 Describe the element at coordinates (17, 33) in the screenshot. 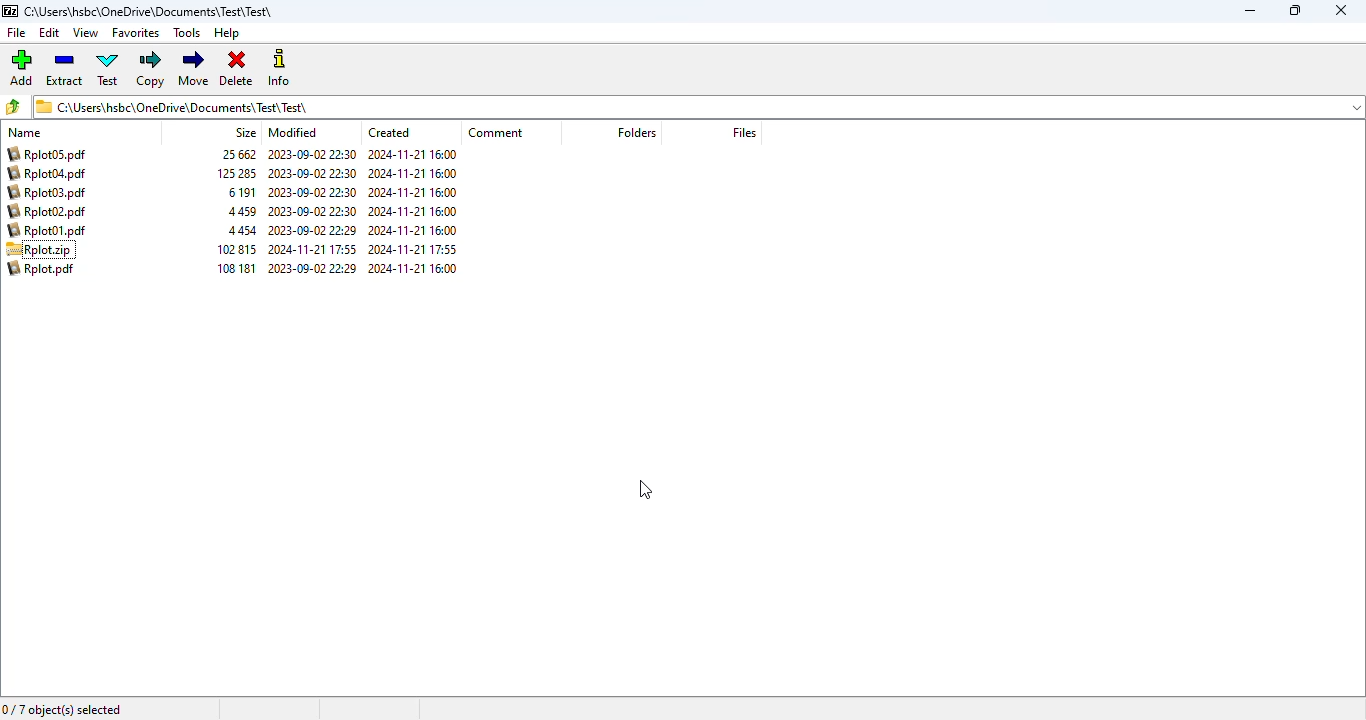

I see `file` at that location.